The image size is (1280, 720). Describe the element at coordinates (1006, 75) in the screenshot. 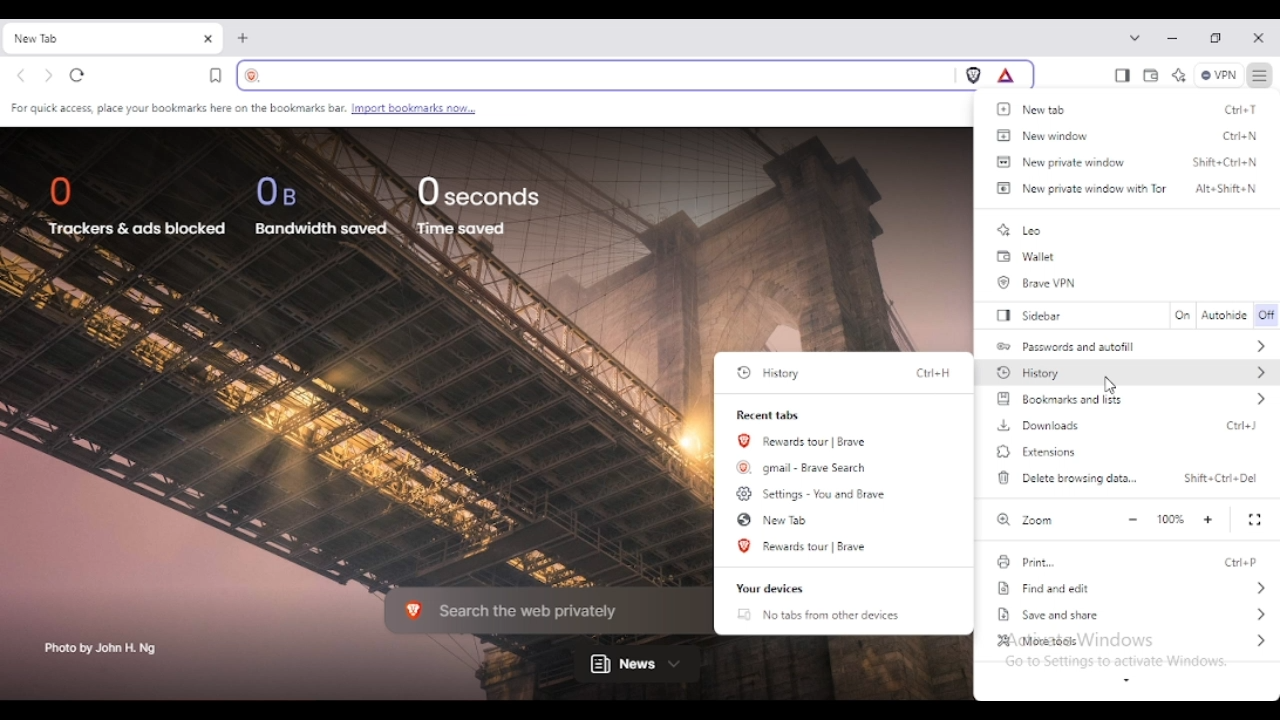

I see `brave rewards panel` at that location.